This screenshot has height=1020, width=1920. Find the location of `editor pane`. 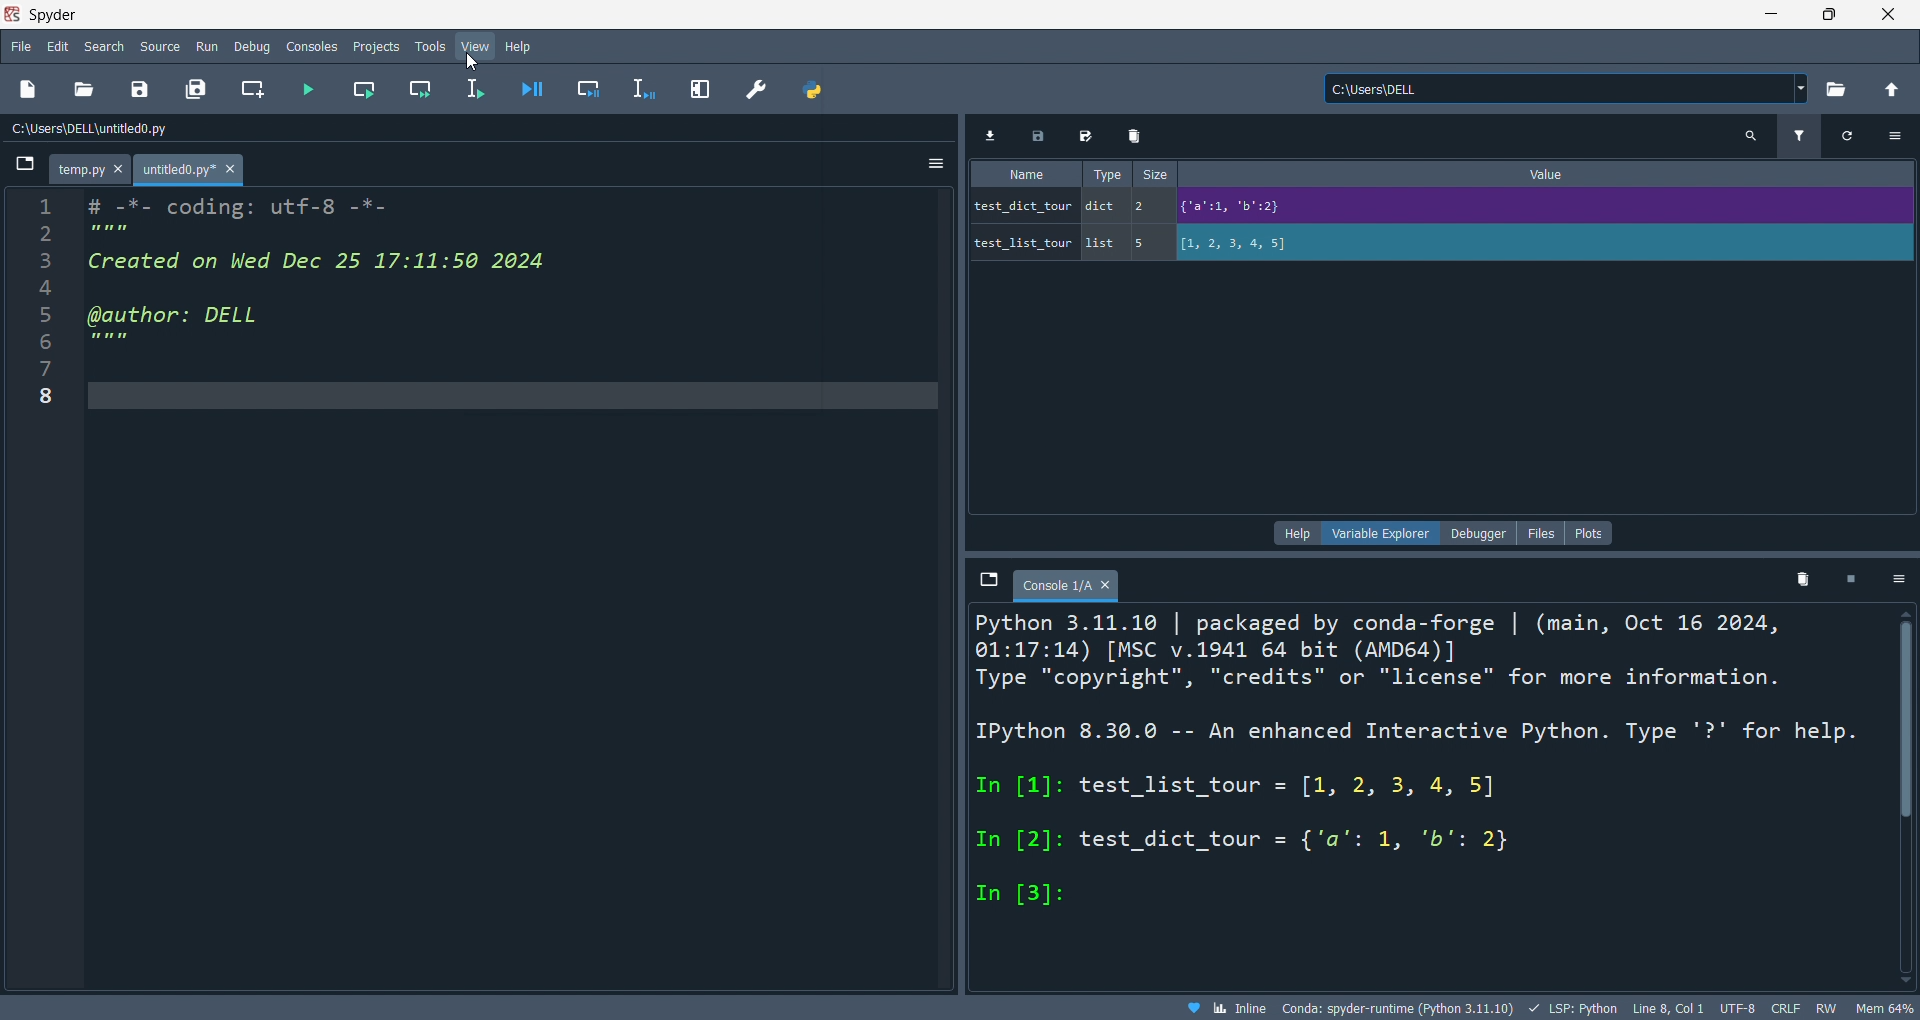

editor pane is located at coordinates (352, 282).